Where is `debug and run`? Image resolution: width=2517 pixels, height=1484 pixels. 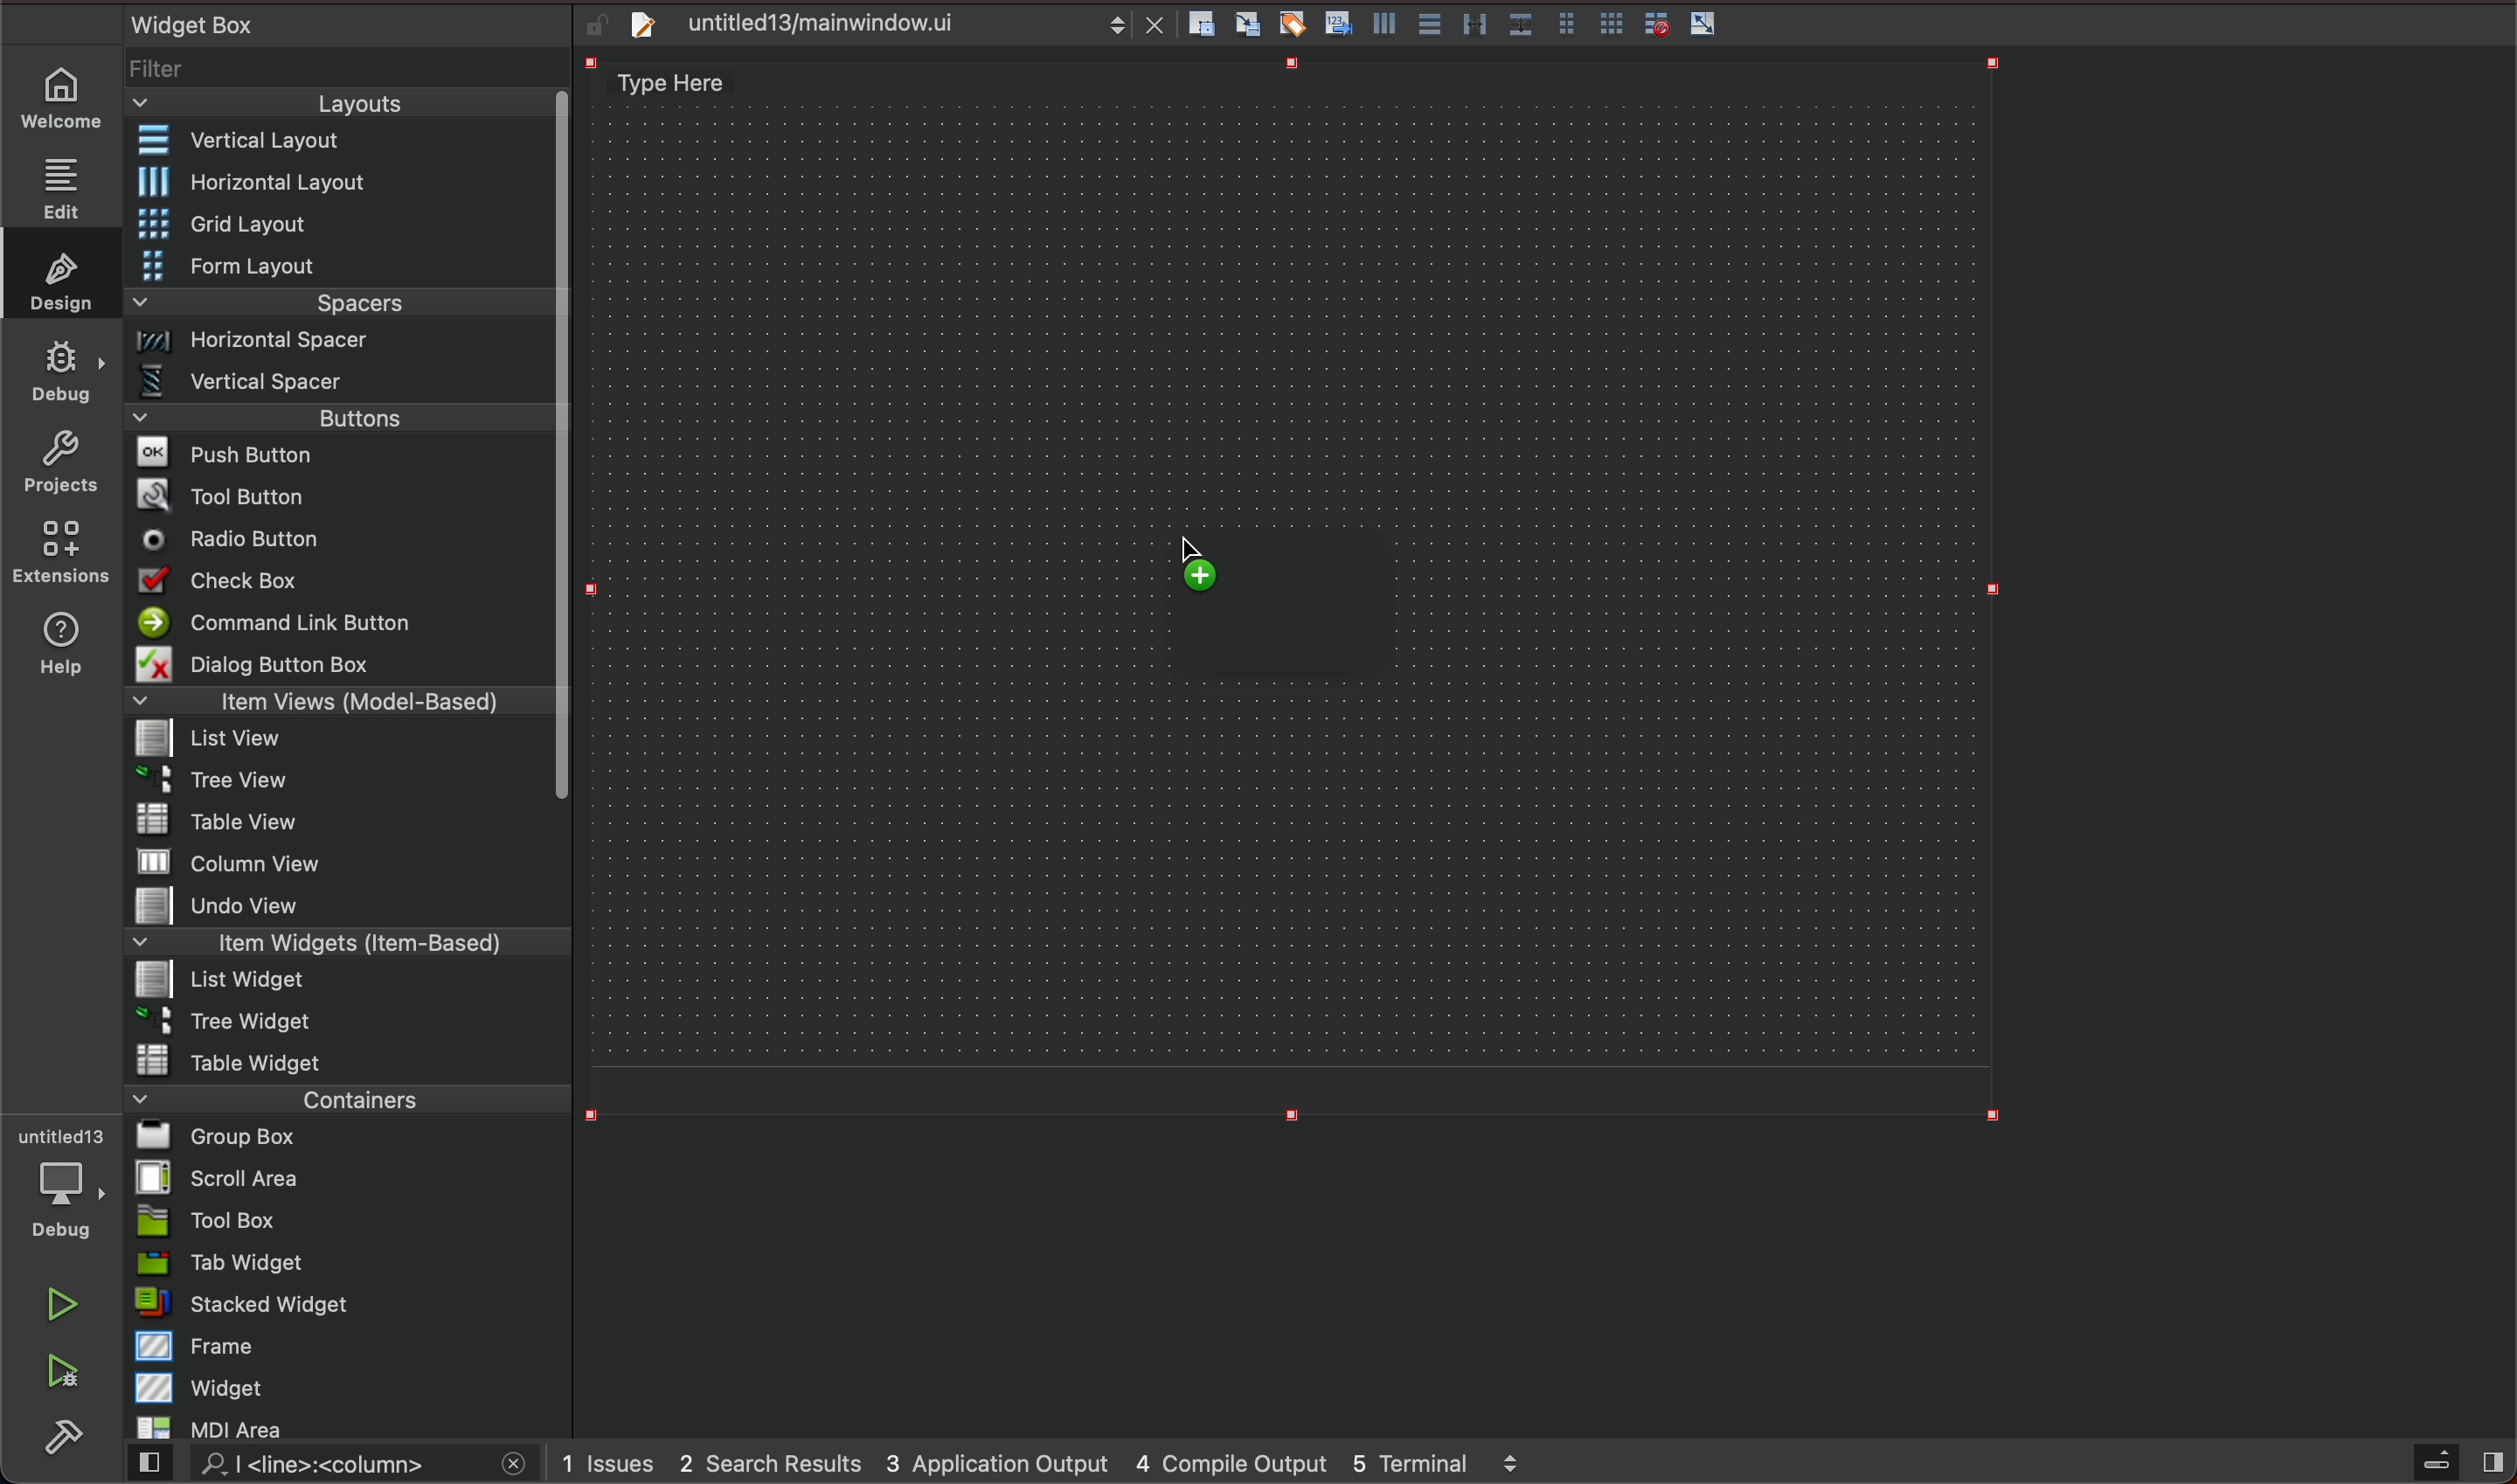 debug and run is located at coordinates (65, 1370).